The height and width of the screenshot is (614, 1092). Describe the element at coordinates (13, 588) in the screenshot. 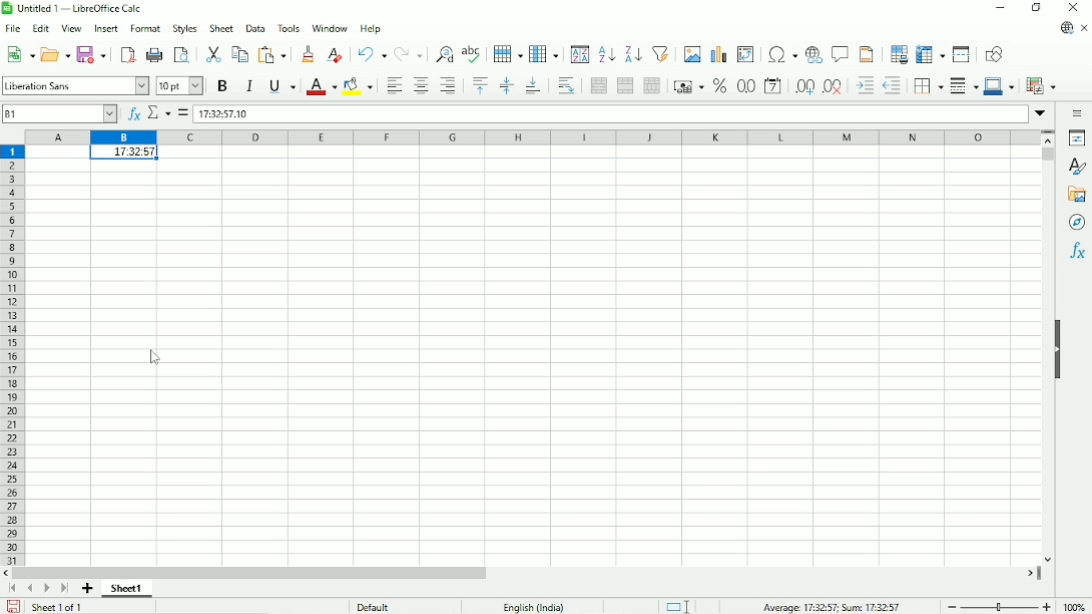

I see `Scroll to first sheet` at that location.